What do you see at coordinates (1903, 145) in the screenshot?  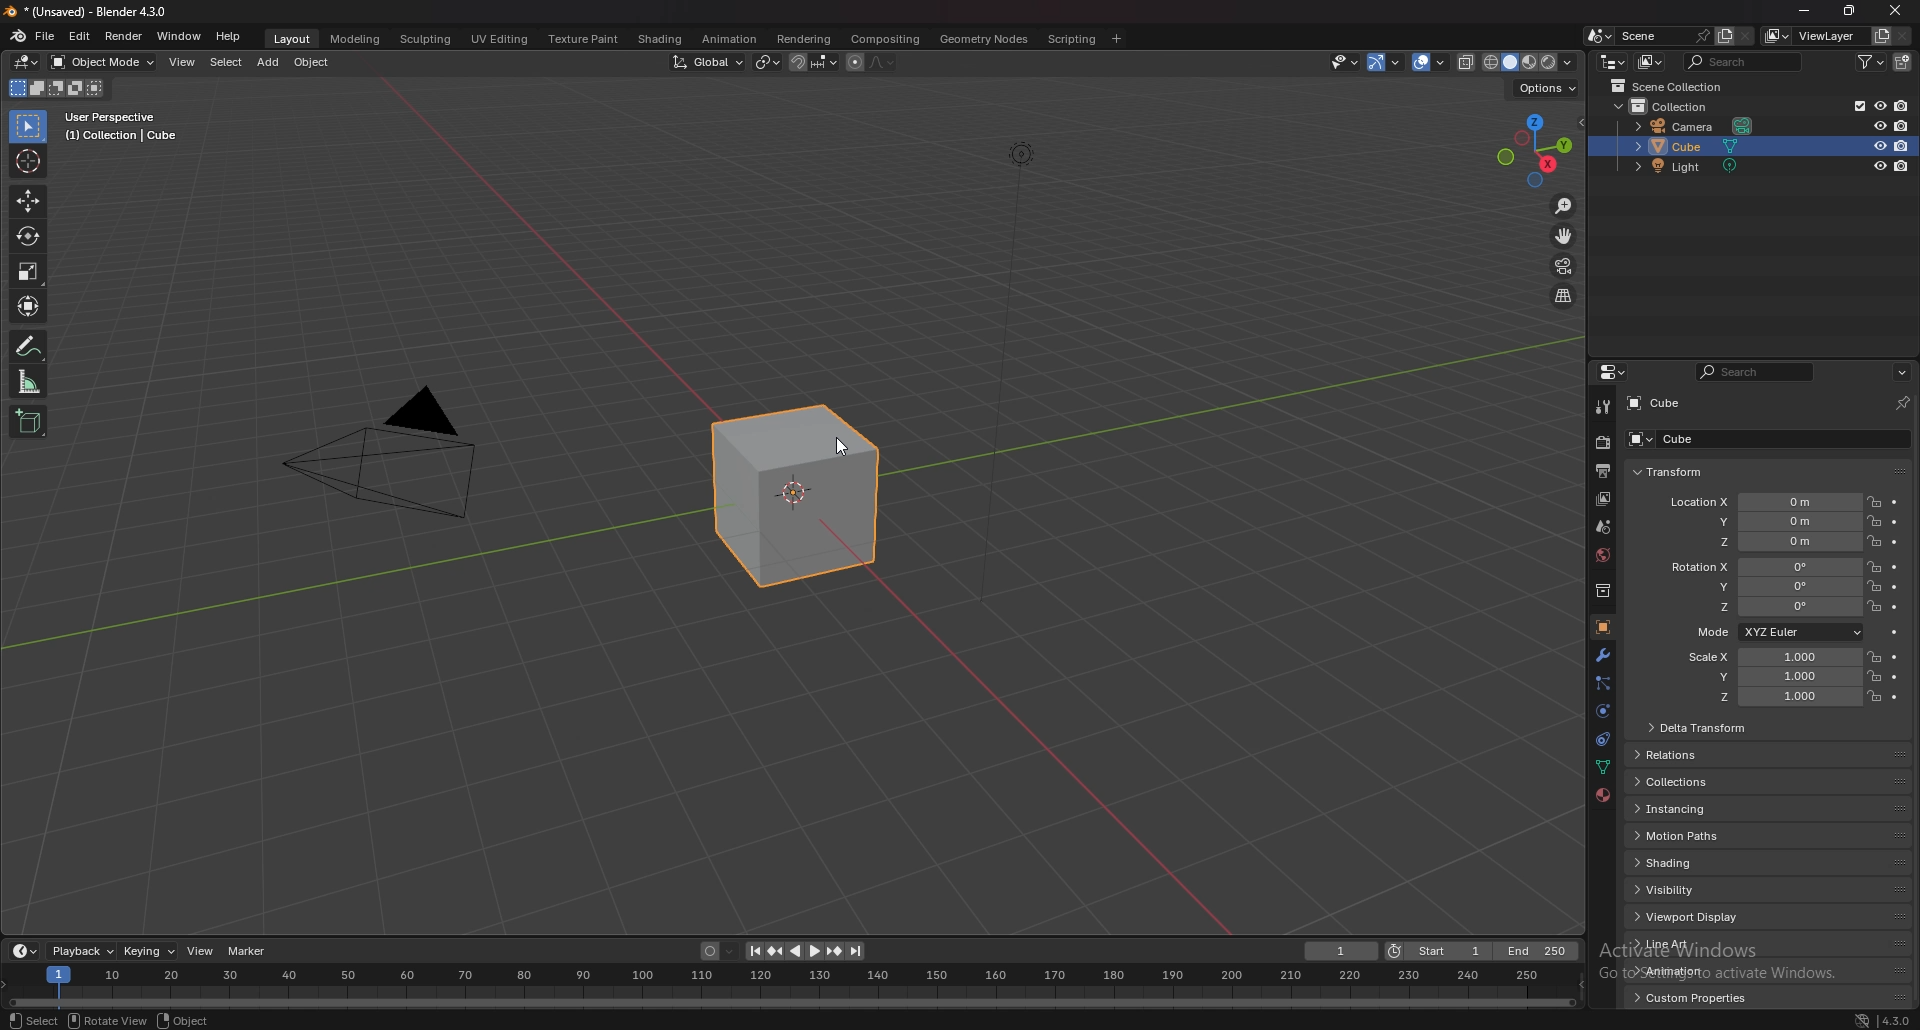 I see `disable in render` at bounding box center [1903, 145].